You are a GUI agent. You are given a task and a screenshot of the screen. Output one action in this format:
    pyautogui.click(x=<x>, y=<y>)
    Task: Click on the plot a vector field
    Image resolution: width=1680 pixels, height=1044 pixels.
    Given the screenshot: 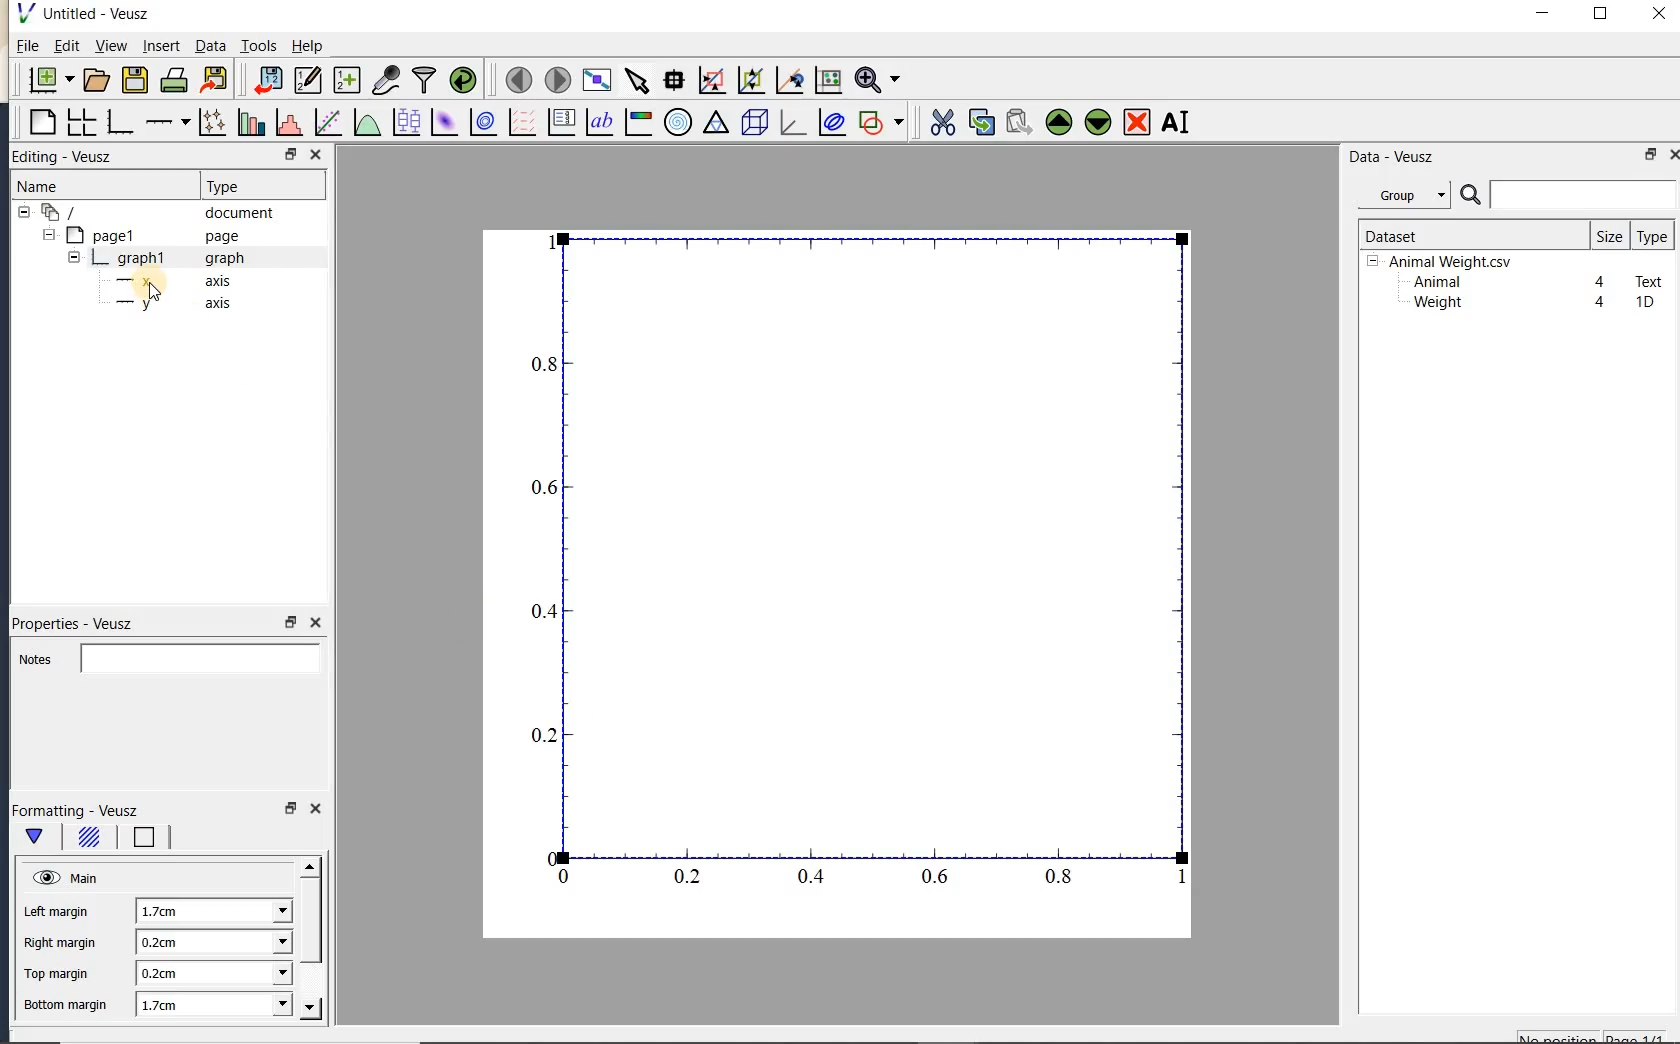 What is the action you would take?
    pyautogui.click(x=519, y=123)
    